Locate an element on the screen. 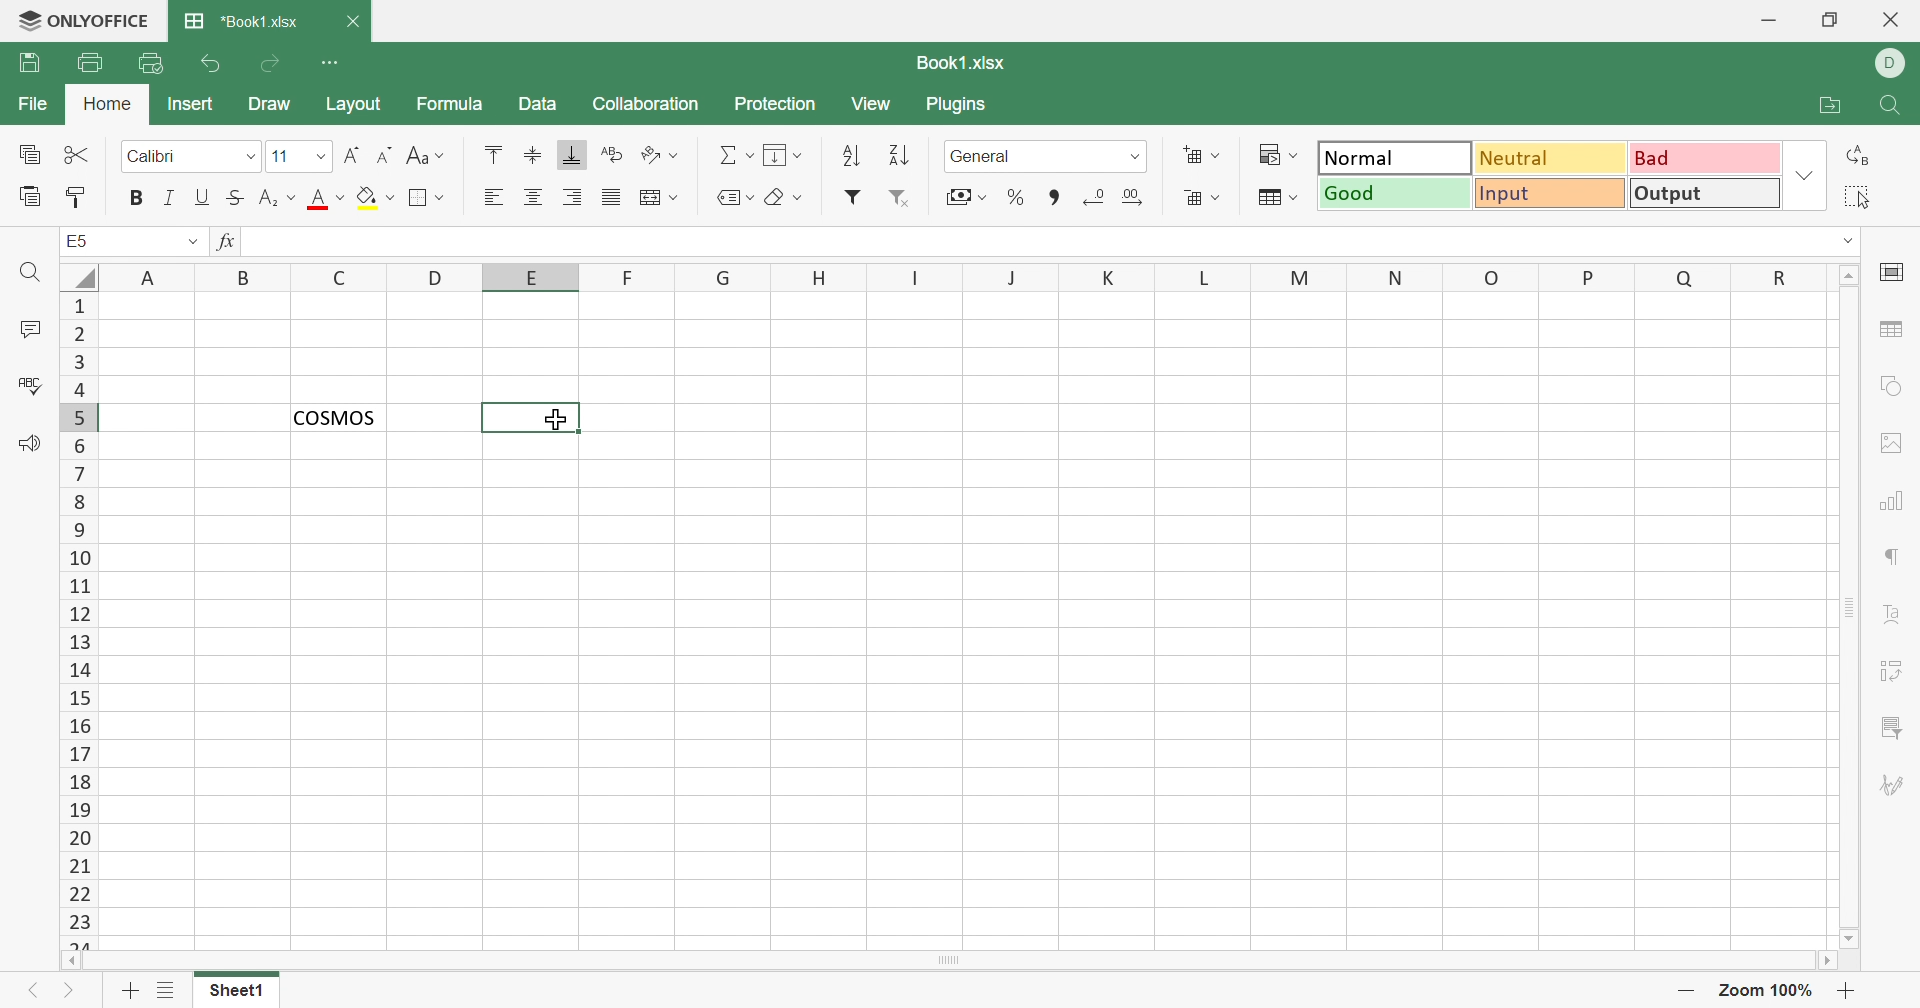 This screenshot has width=1920, height=1008. Open file location is located at coordinates (1831, 106).